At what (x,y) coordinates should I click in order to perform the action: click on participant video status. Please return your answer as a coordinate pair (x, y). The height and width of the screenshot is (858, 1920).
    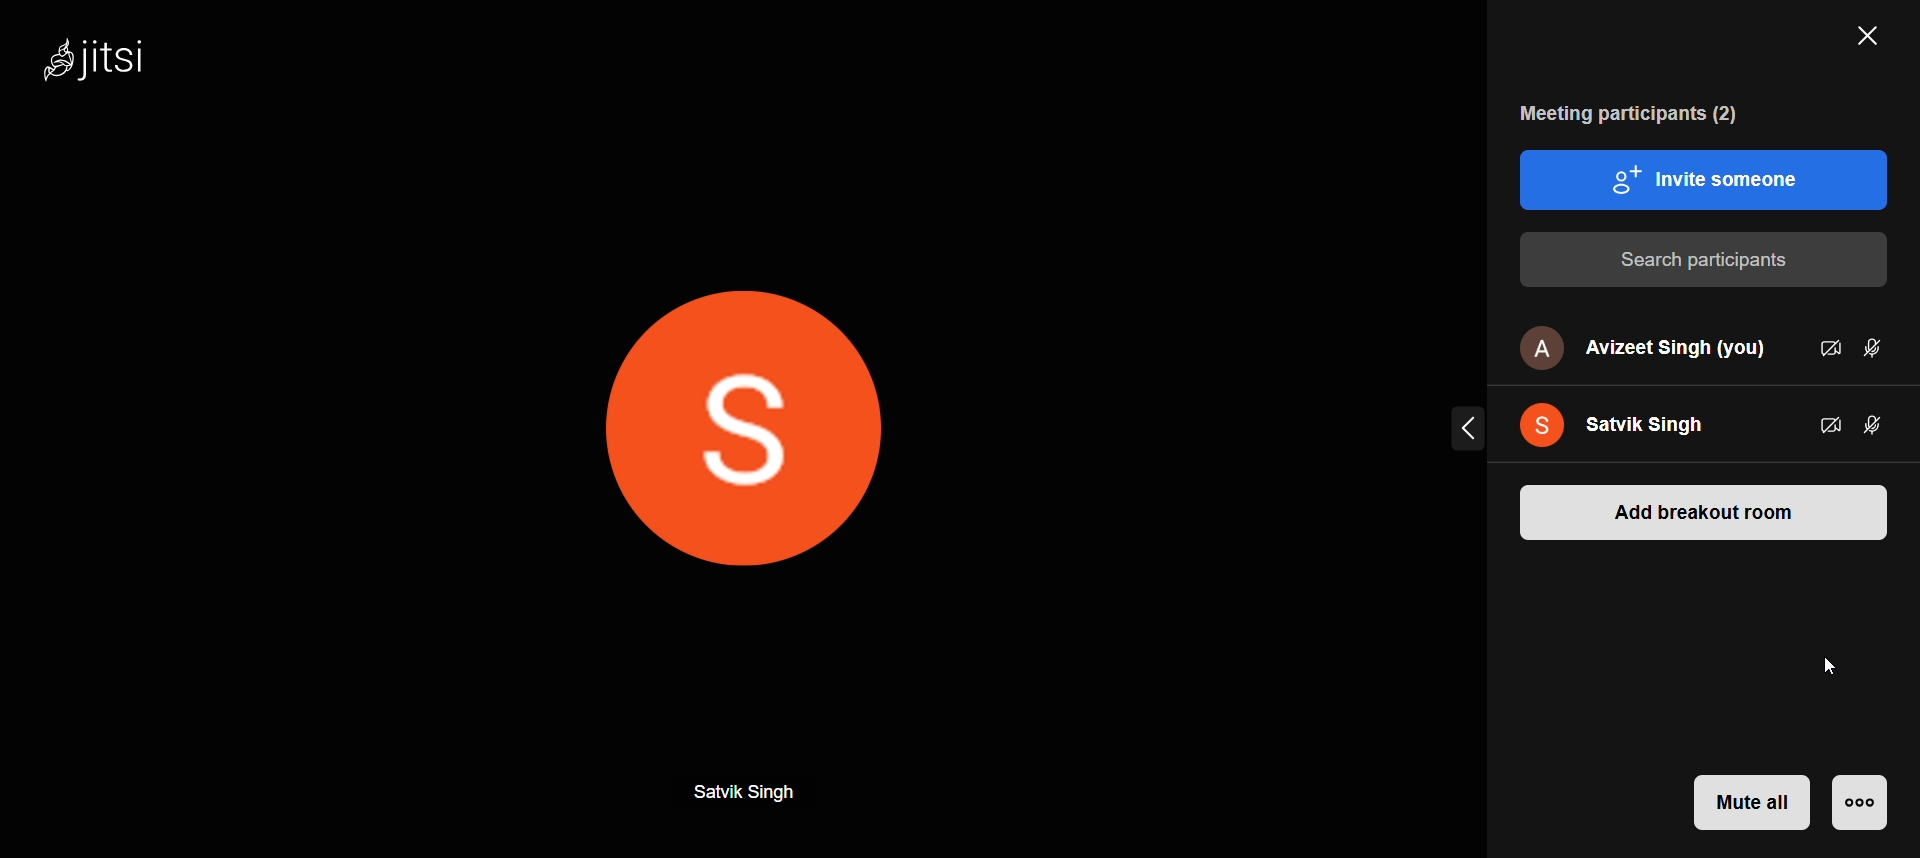
    Looking at the image, I should click on (1825, 422).